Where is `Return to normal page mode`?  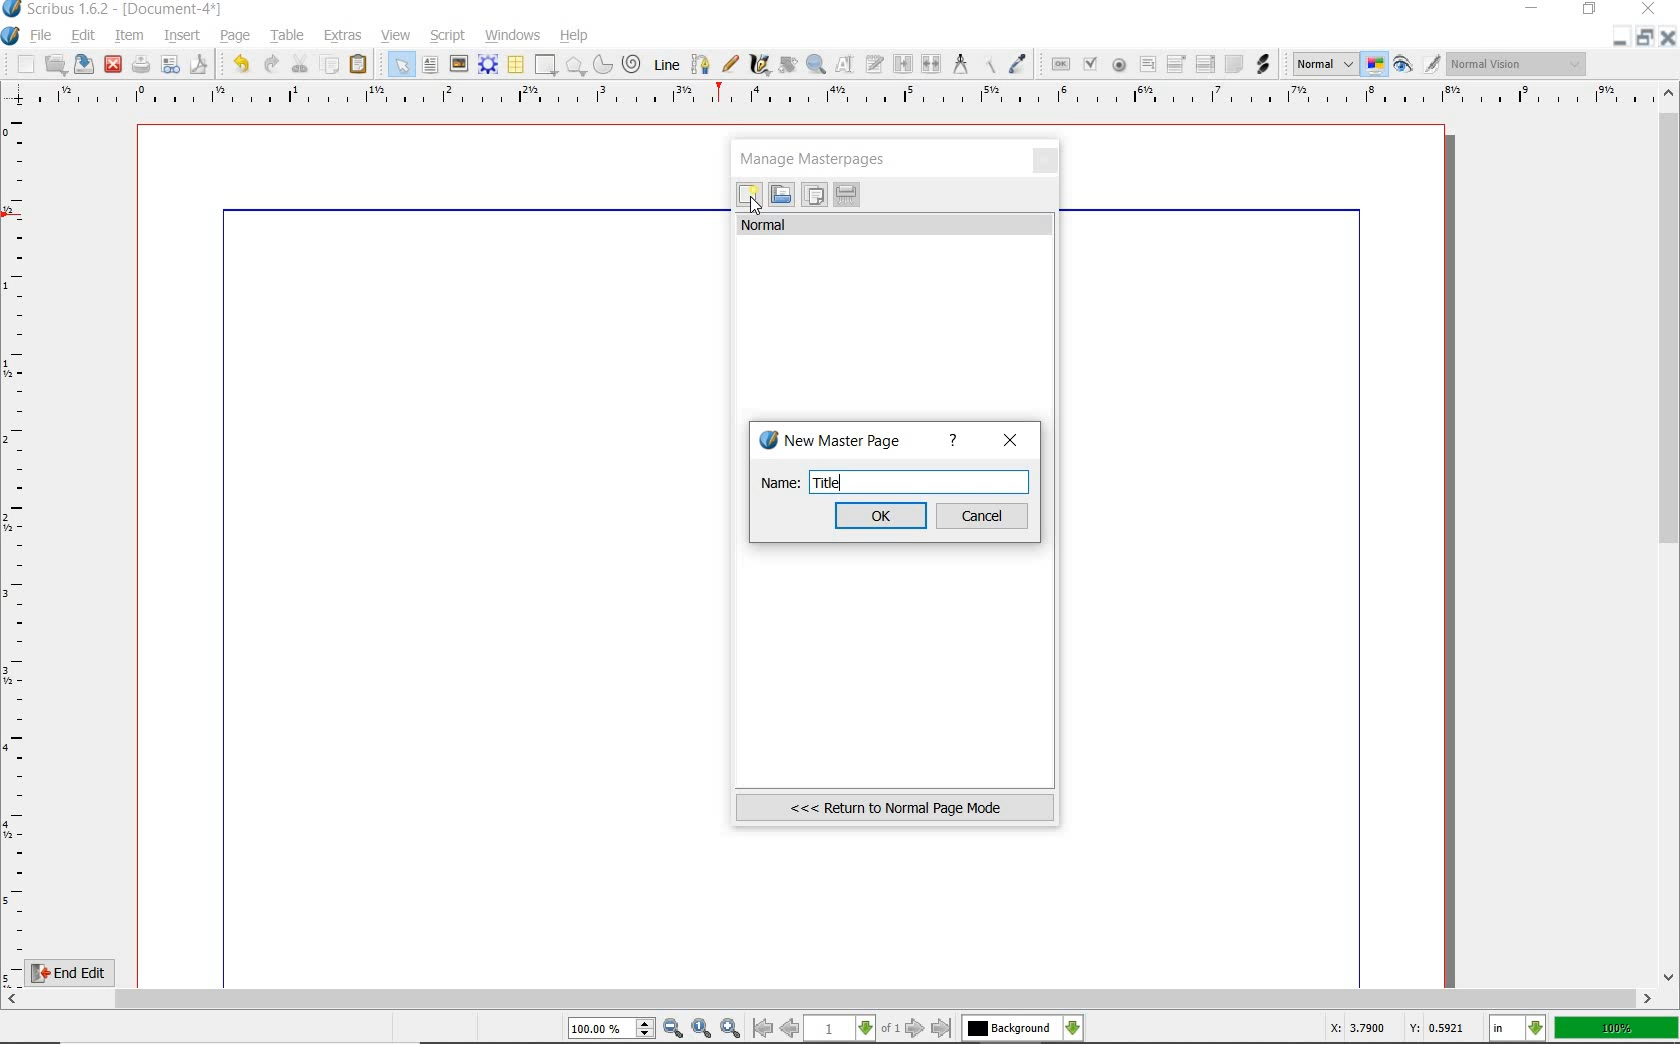
Return to normal page mode is located at coordinates (895, 807).